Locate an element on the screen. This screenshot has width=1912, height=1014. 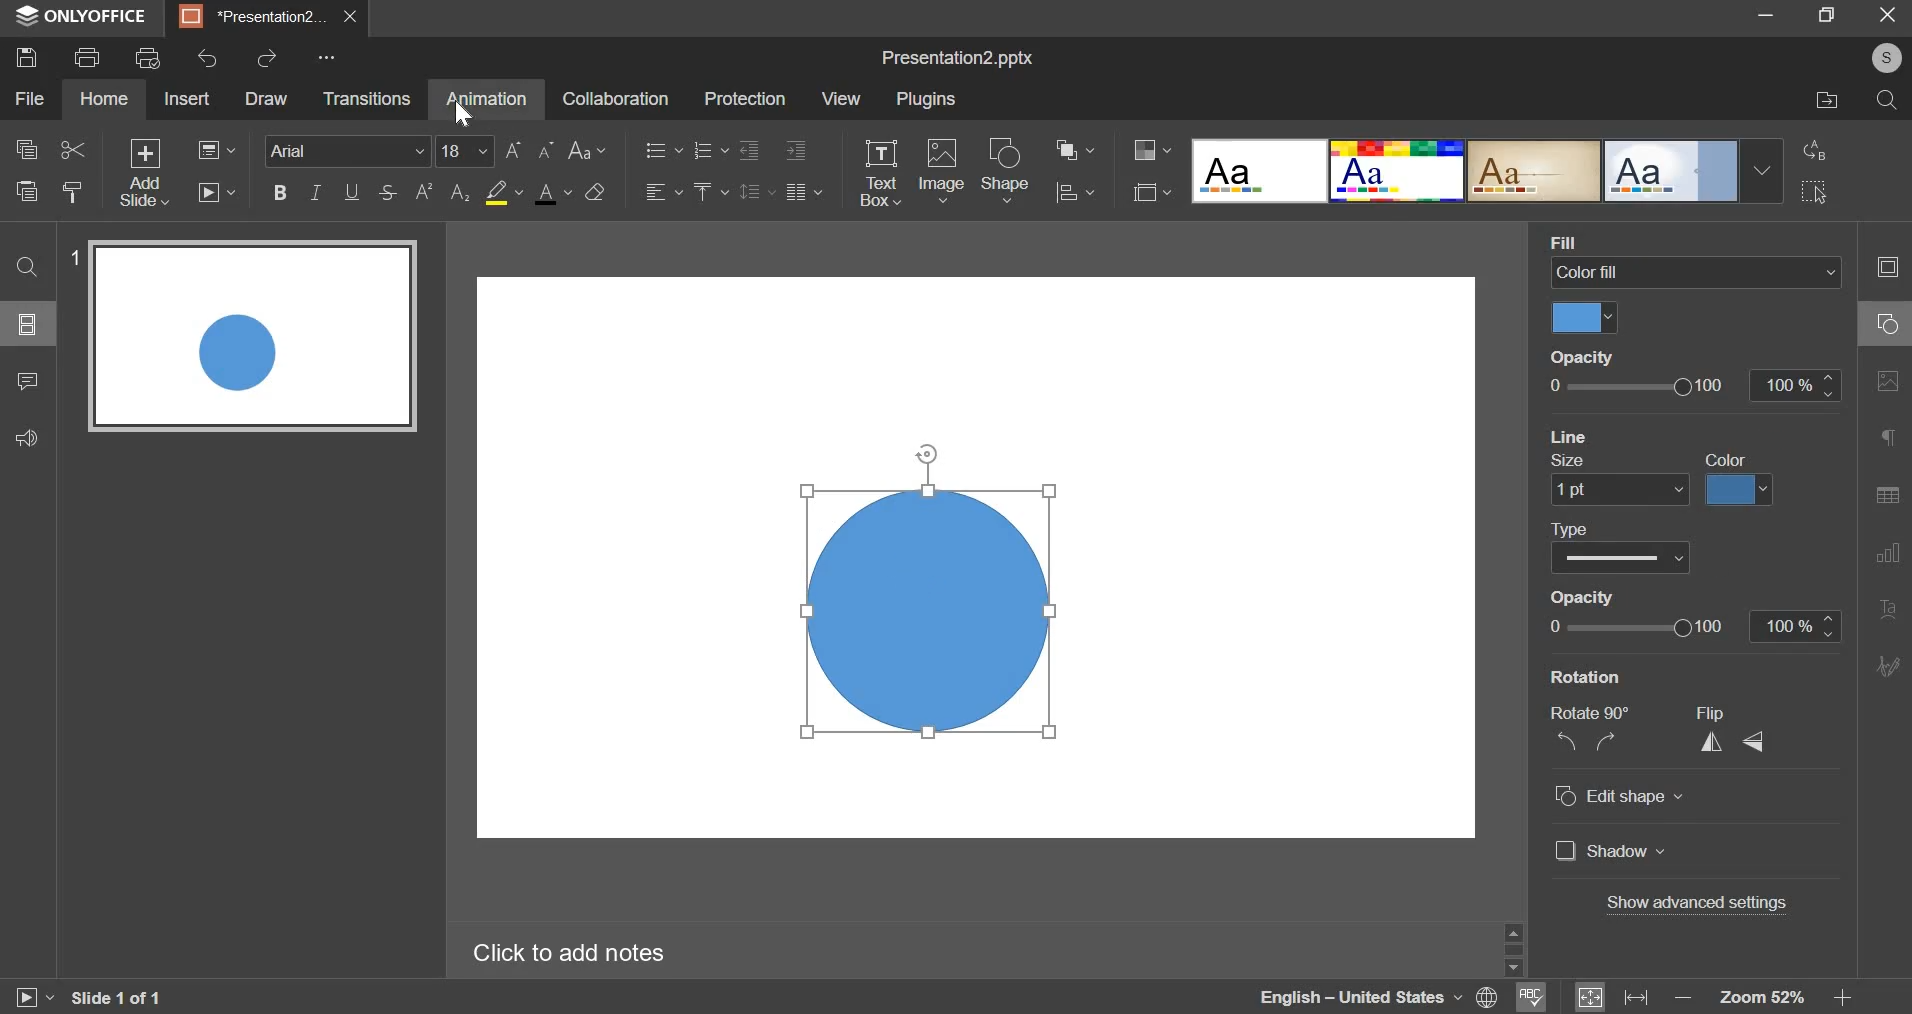
highlight color is located at coordinates (506, 193).